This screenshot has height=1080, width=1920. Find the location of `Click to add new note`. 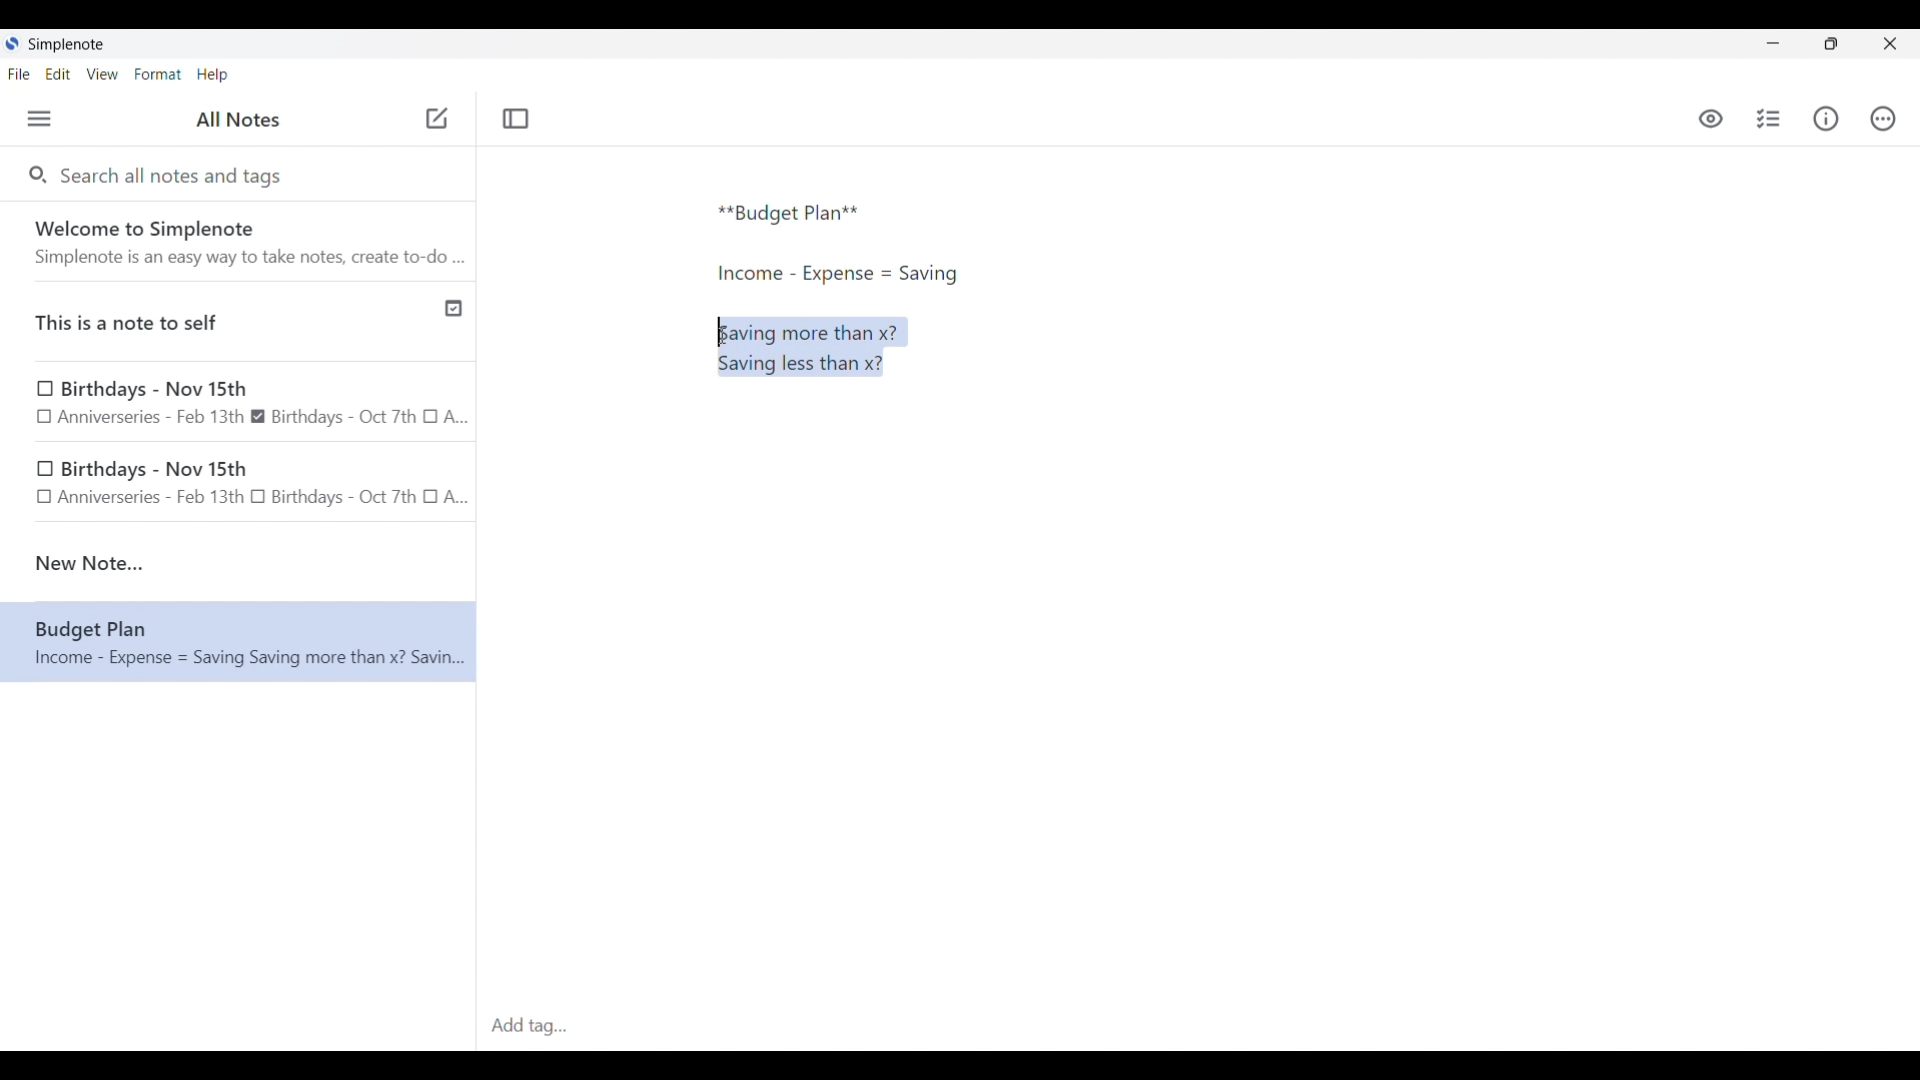

Click to add new note is located at coordinates (437, 118).